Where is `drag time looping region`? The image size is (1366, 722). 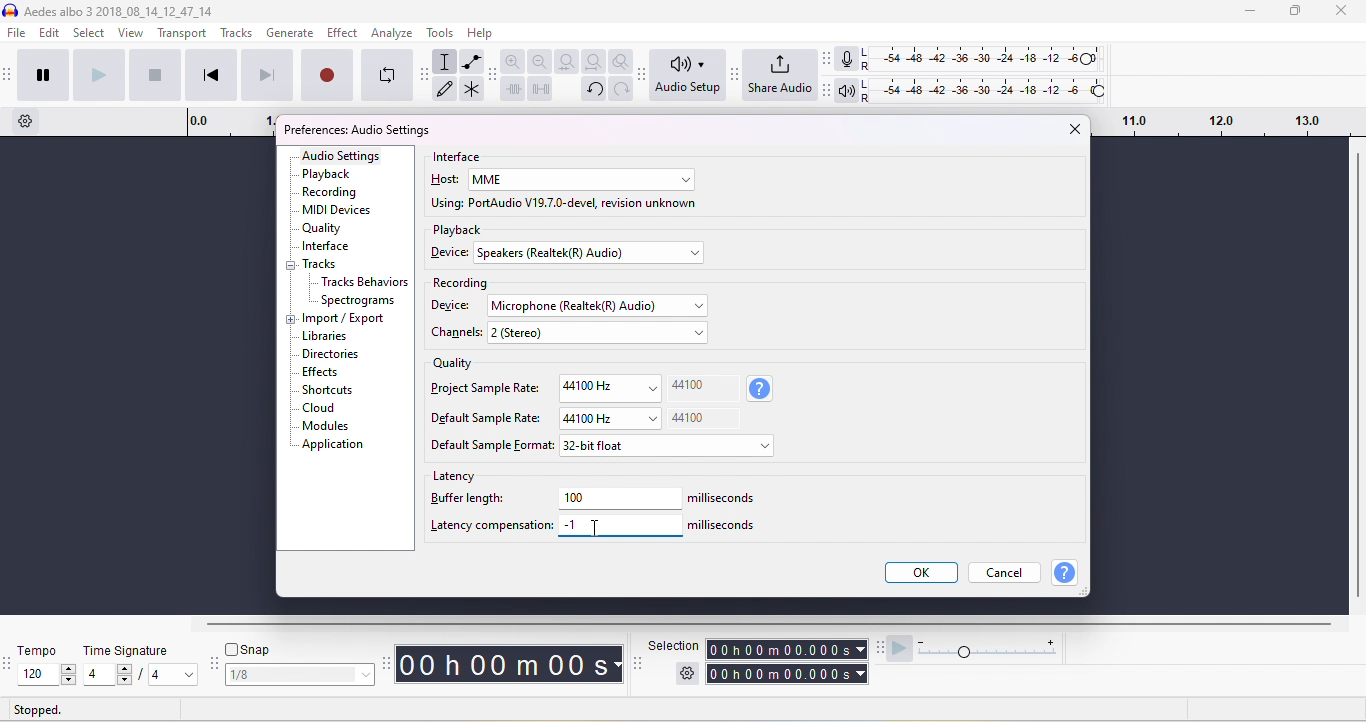 drag time looping region is located at coordinates (1224, 123).